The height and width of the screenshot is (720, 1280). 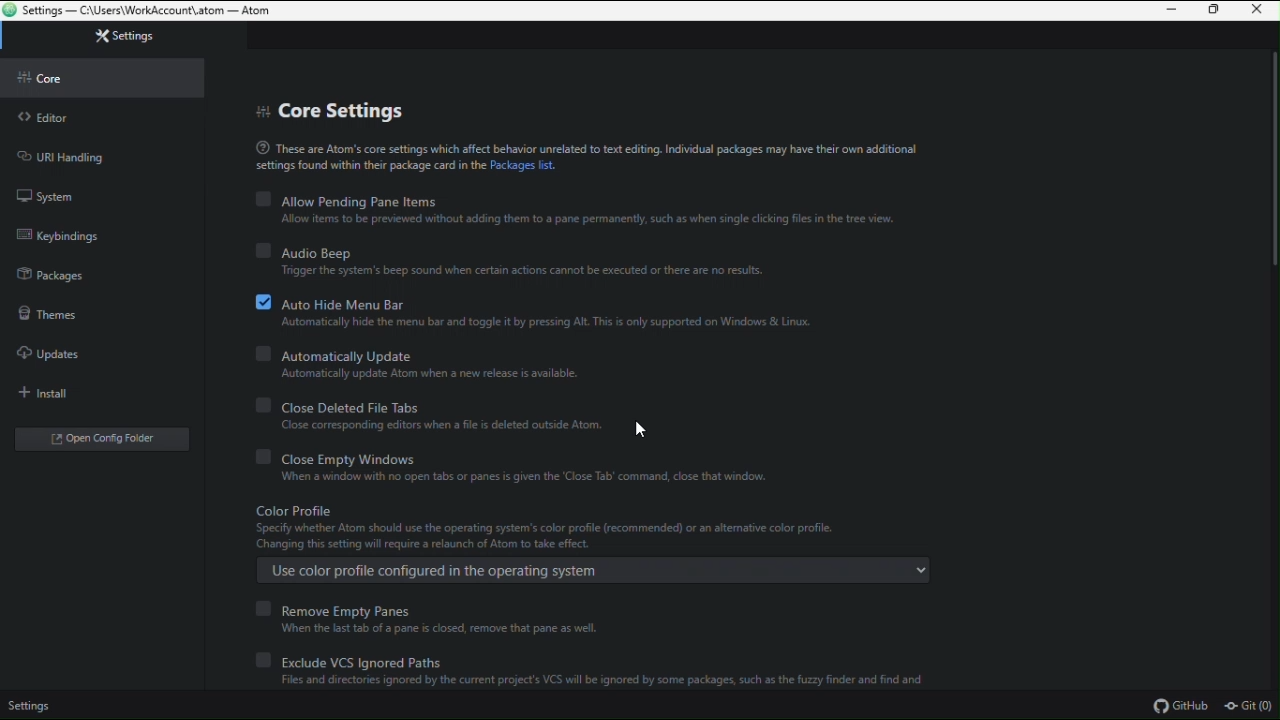 I want to click on system, so click(x=110, y=196).